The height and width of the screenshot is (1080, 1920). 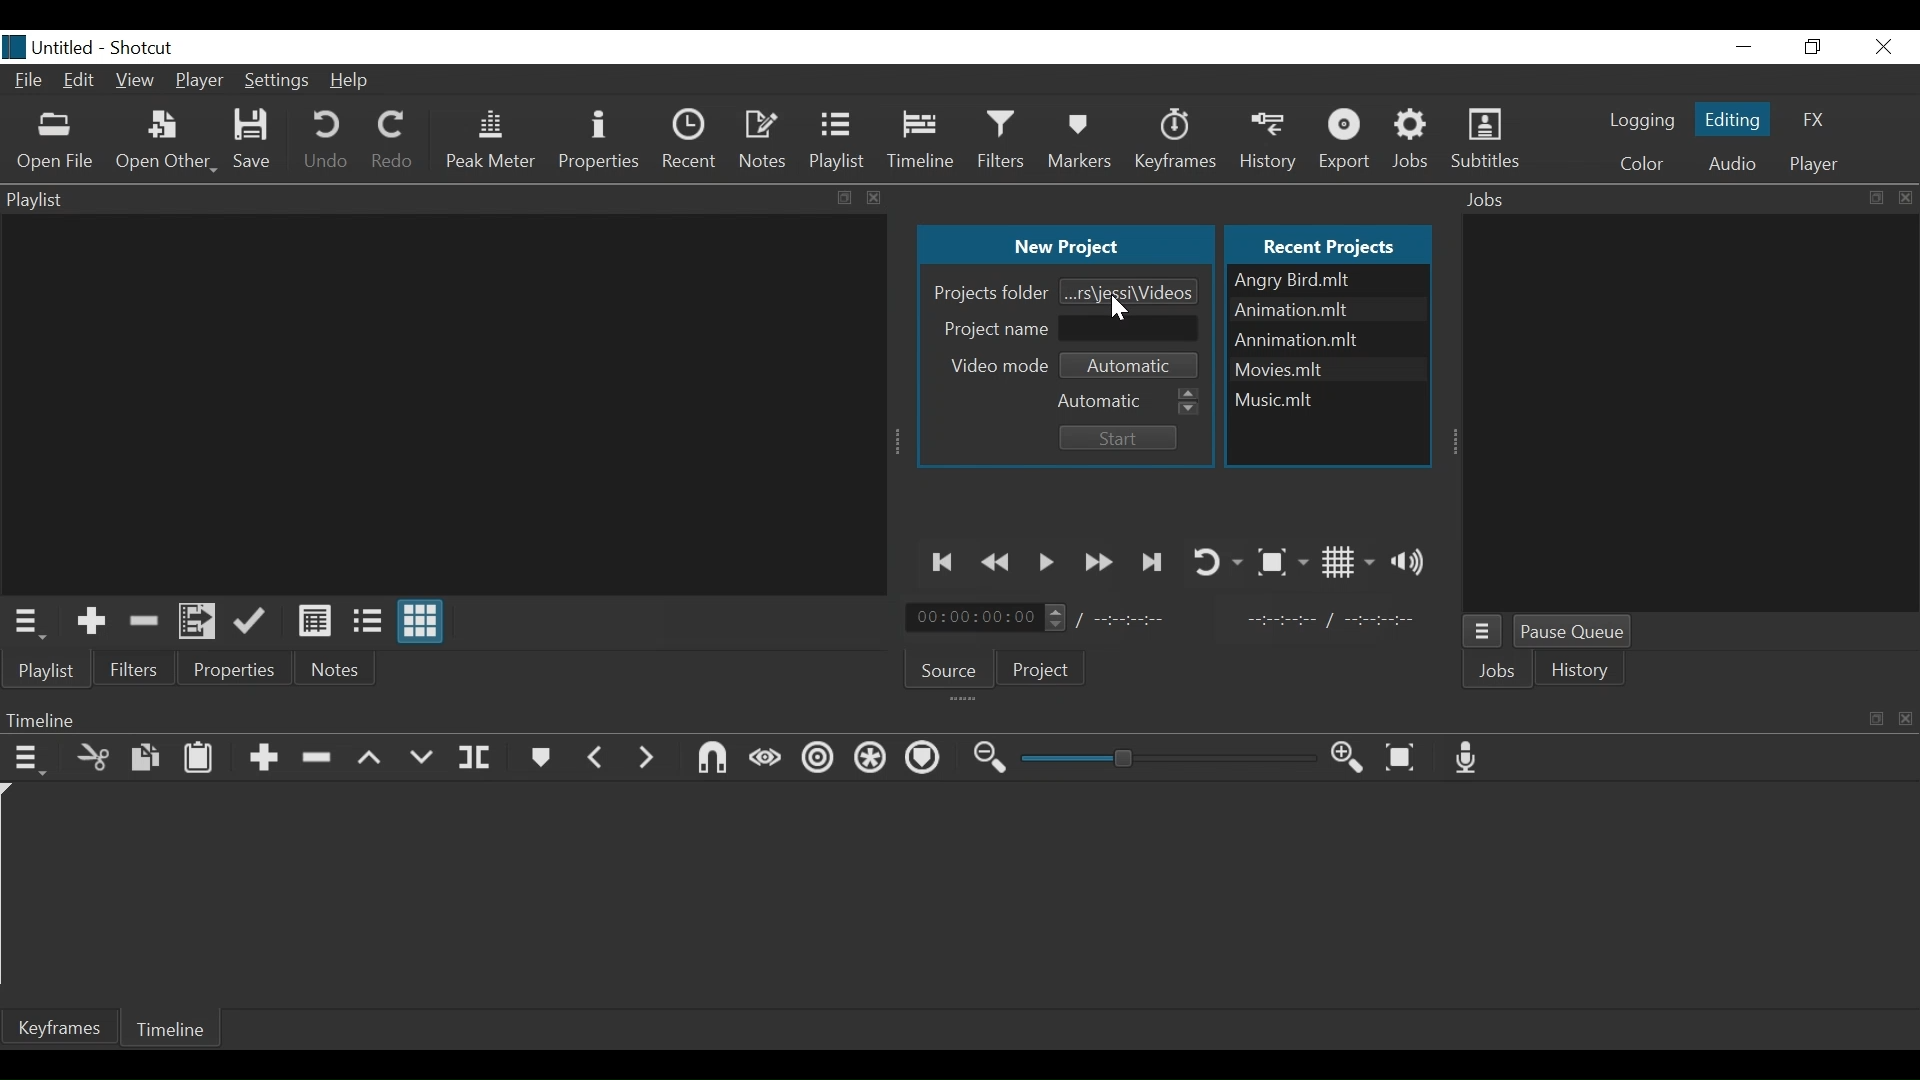 What do you see at coordinates (1348, 562) in the screenshot?
I see `Toggle display grid on player` at bounding box center [1348, 562].